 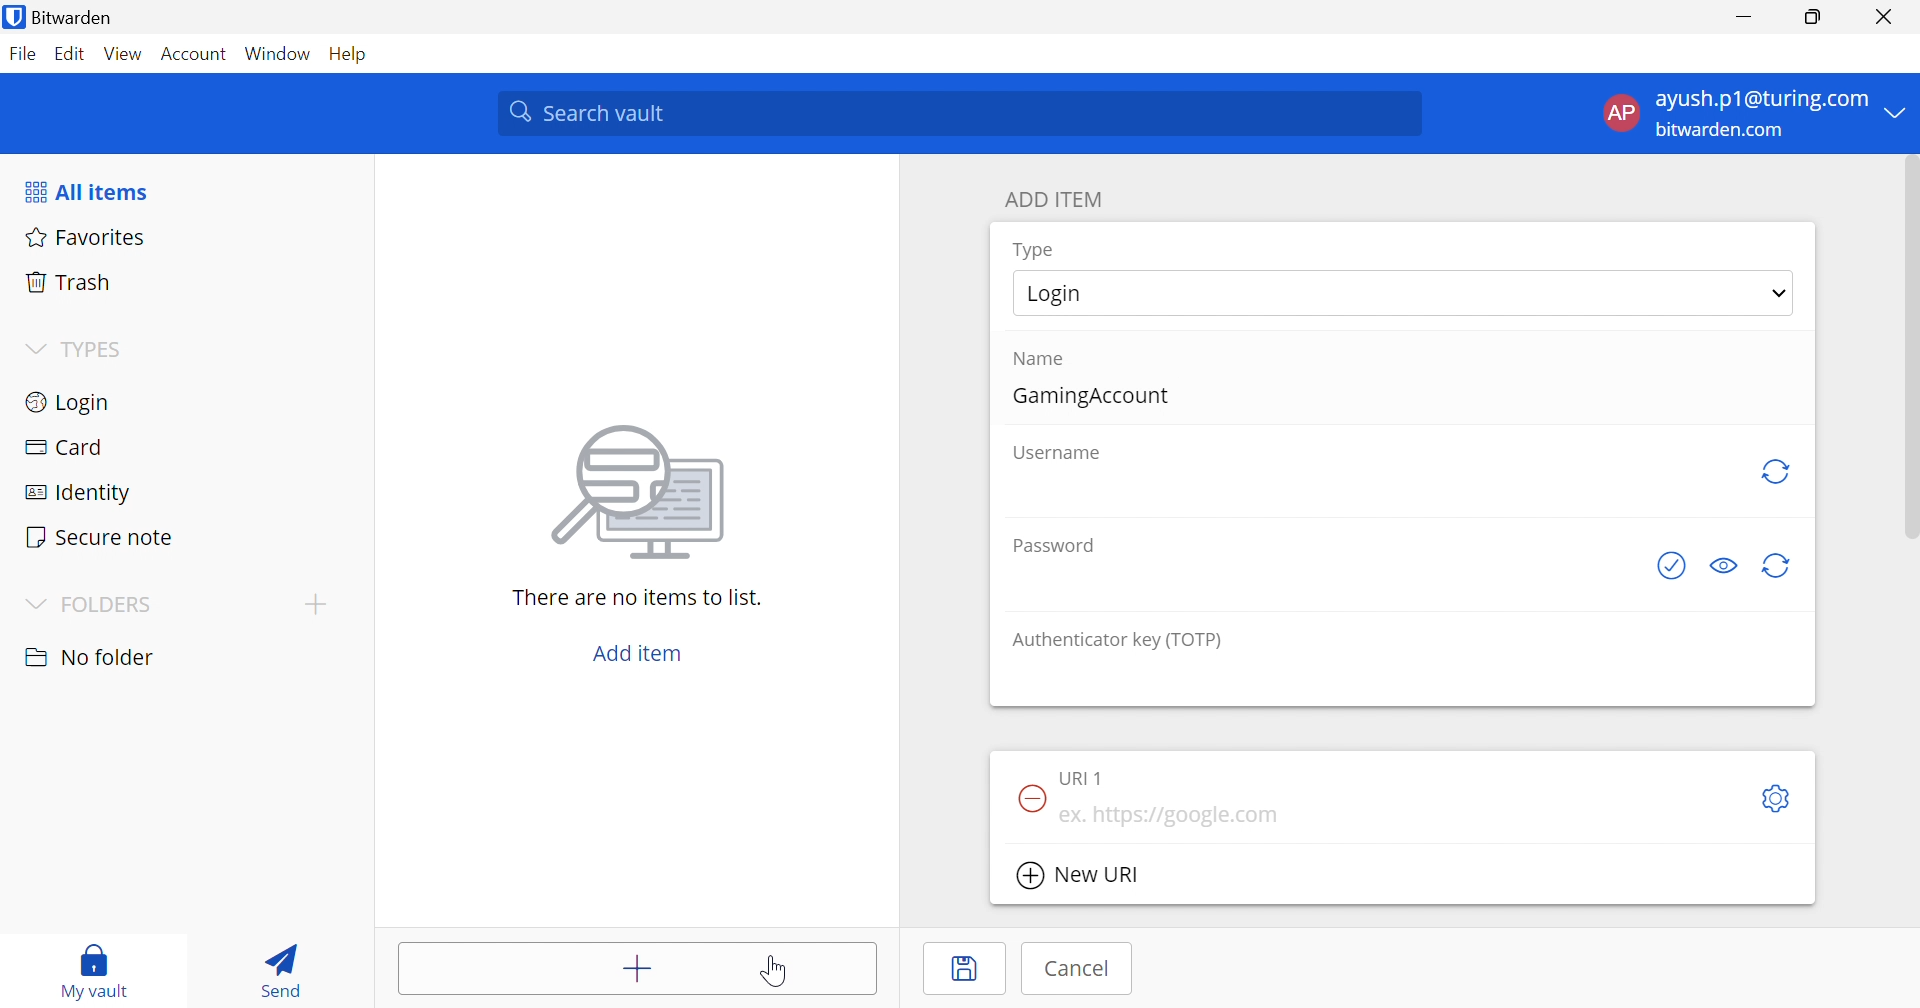 I want to click on Remove, so click(x=1029, y=796).